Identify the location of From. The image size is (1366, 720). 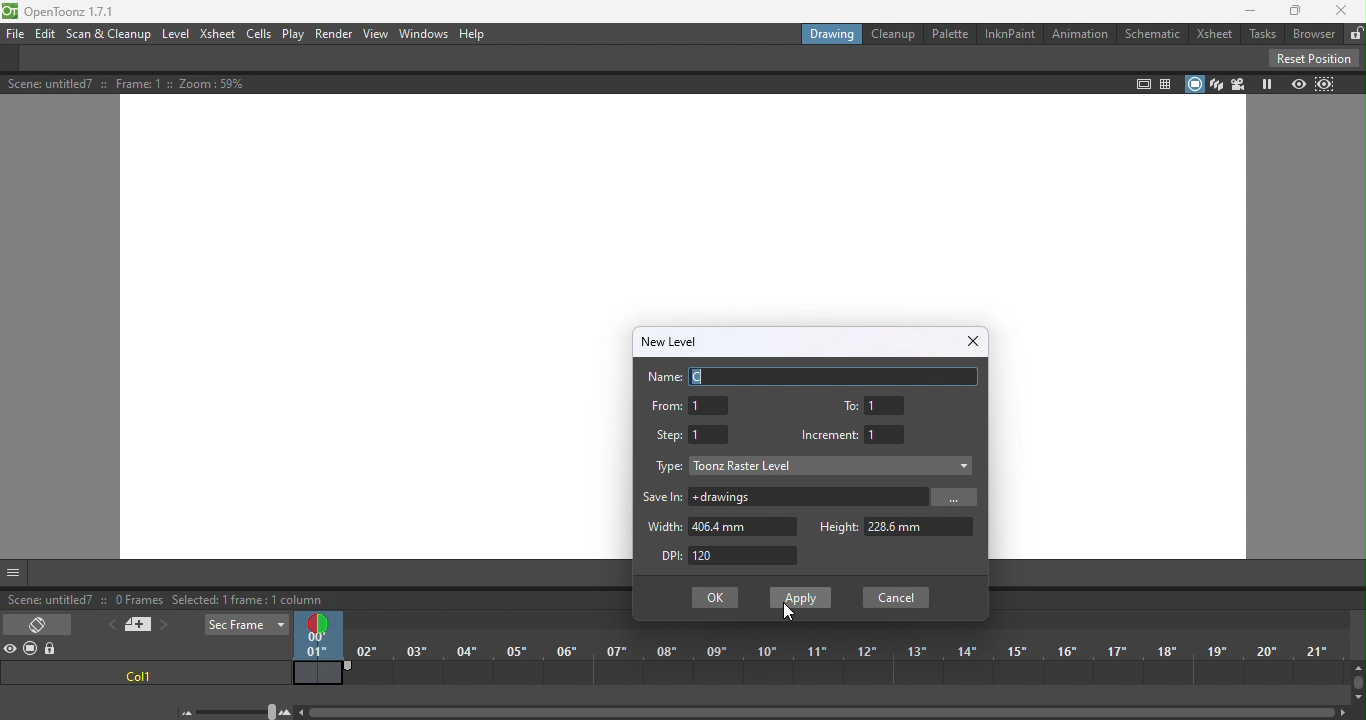
(689, 405).